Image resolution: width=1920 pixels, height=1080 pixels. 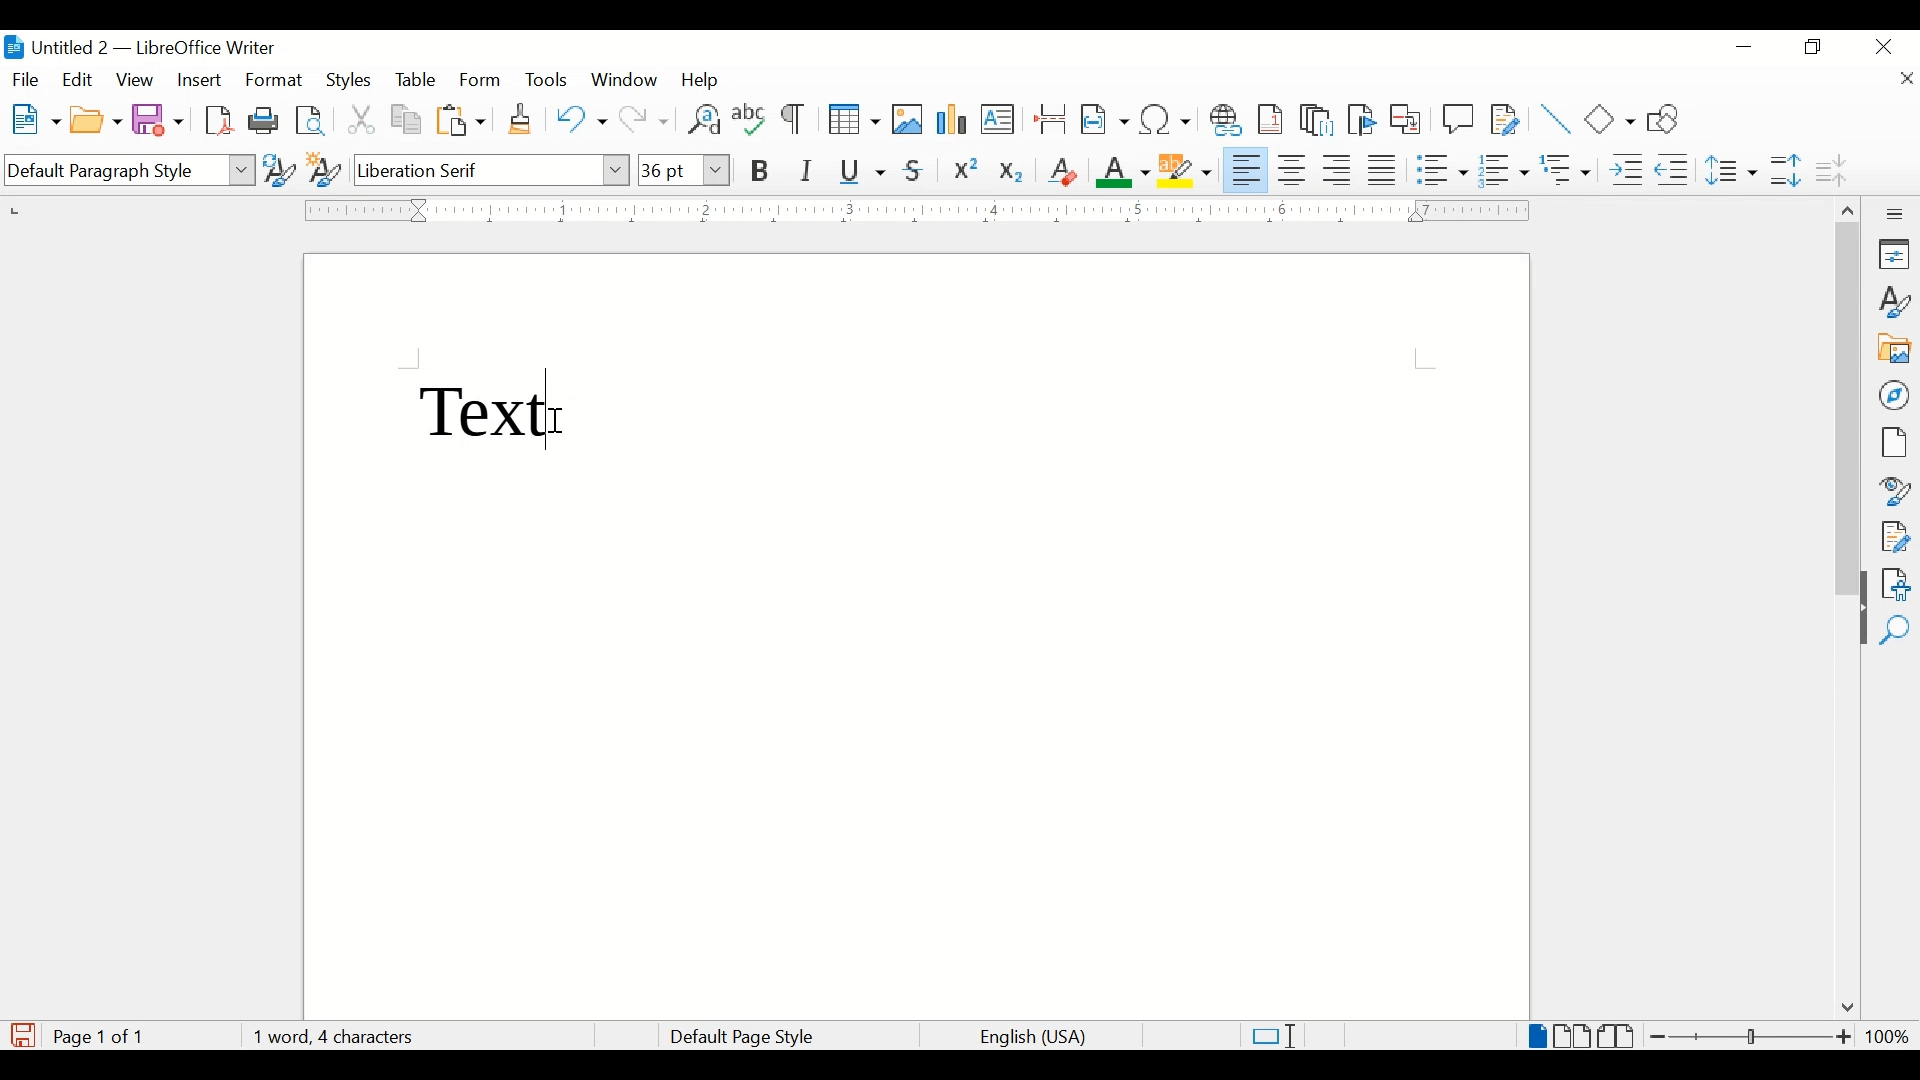 What do you see at coordinates (1505, 118) in the screenshot?
I see `show track changes functions` at bounding box center [1505, 118].